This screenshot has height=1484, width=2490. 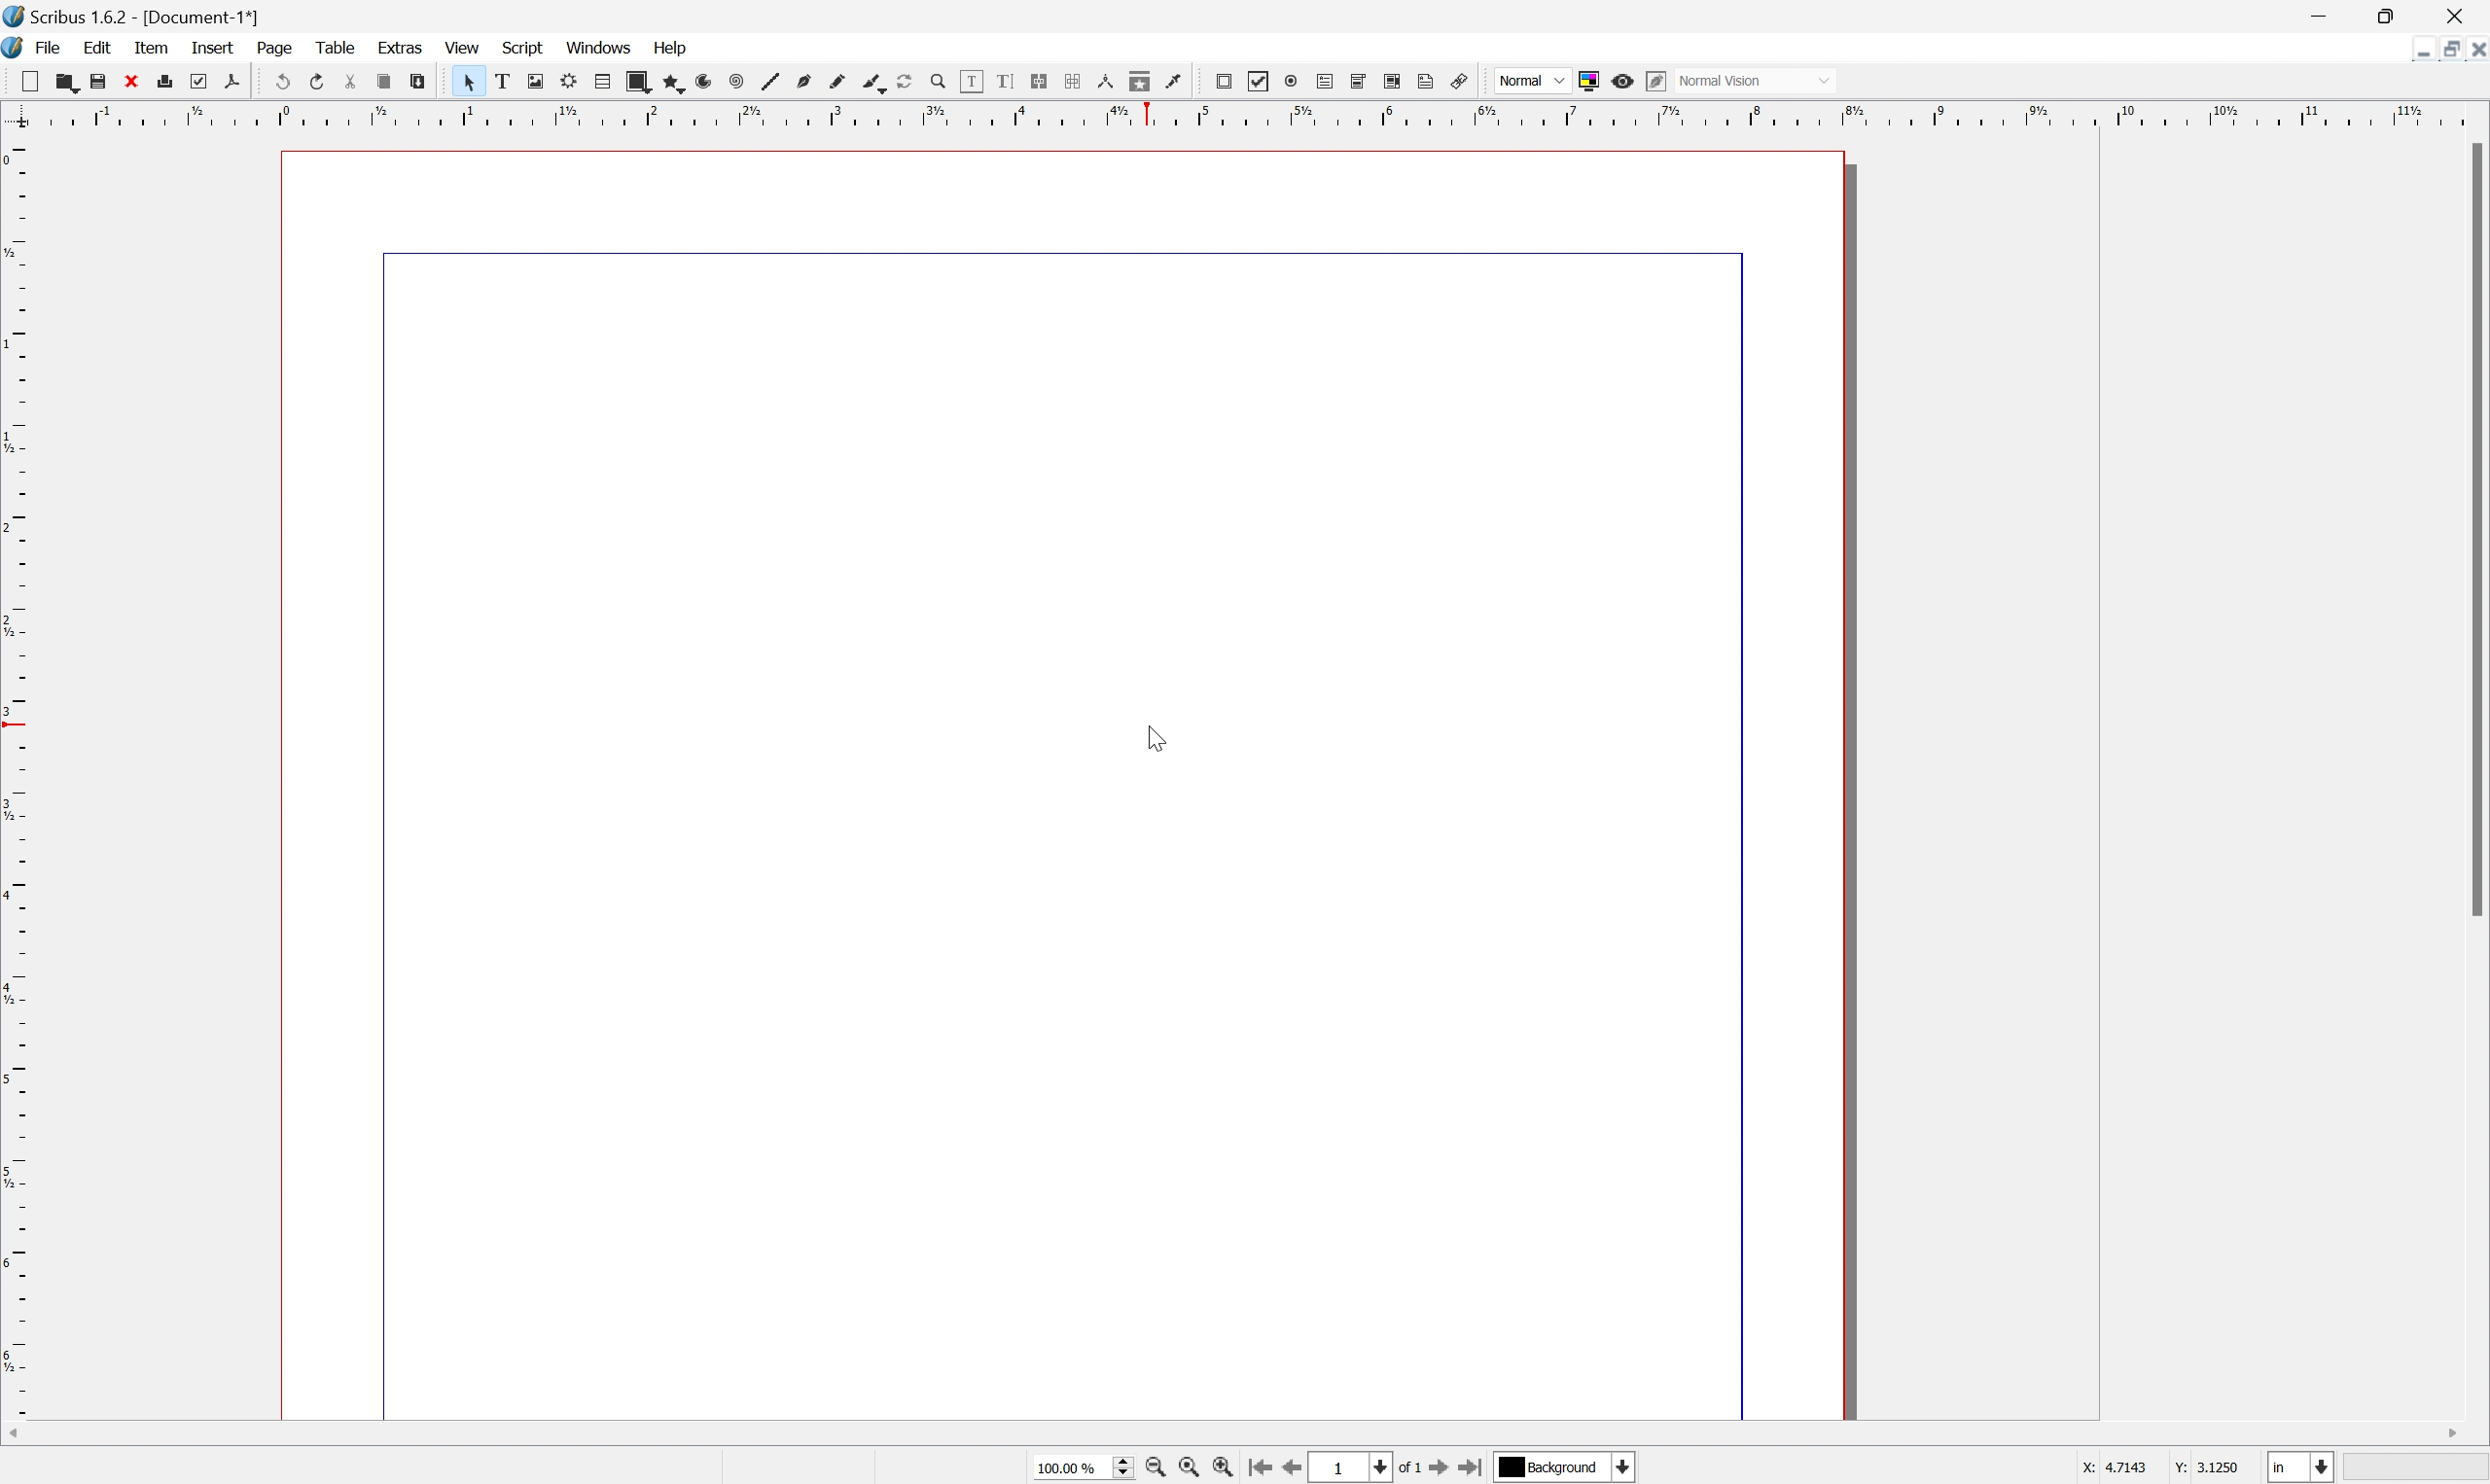 I want to click on line, so click(x=767, y=83).